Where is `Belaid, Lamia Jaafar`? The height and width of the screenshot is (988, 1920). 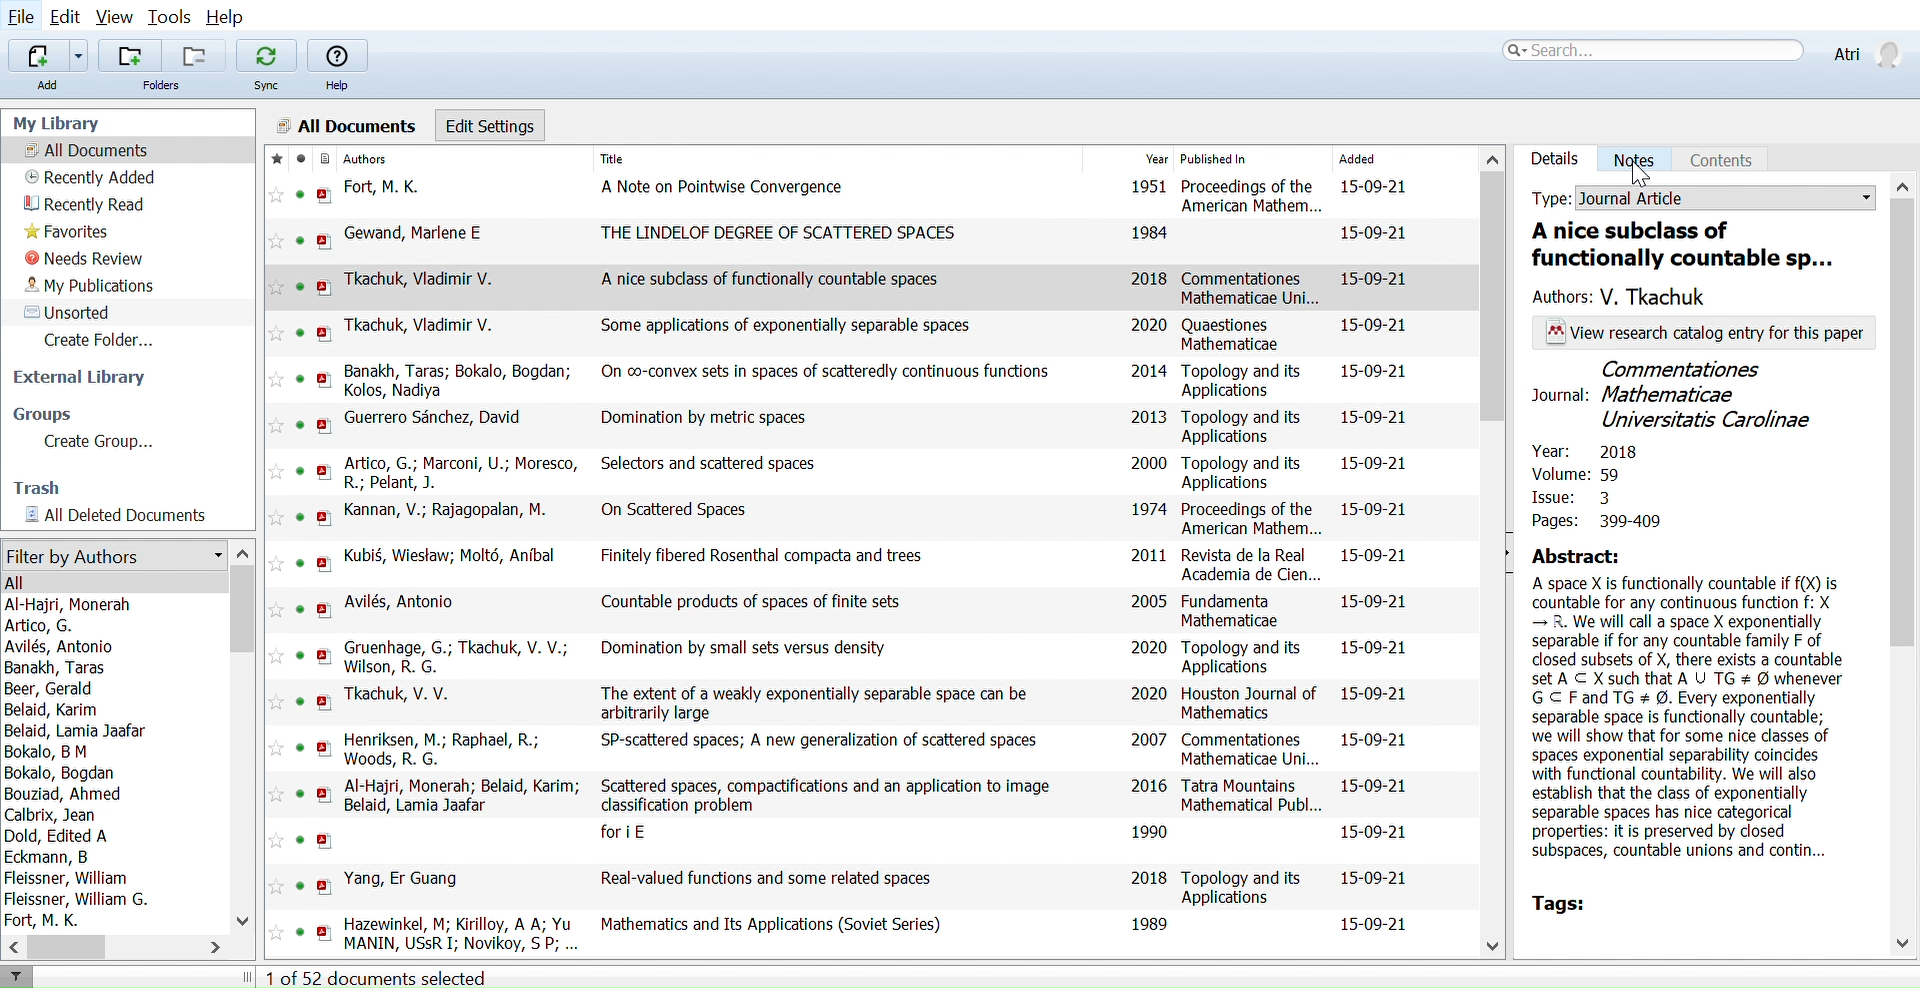 Belaid, Lamia Jaafar is located at coordinates (79, 731).